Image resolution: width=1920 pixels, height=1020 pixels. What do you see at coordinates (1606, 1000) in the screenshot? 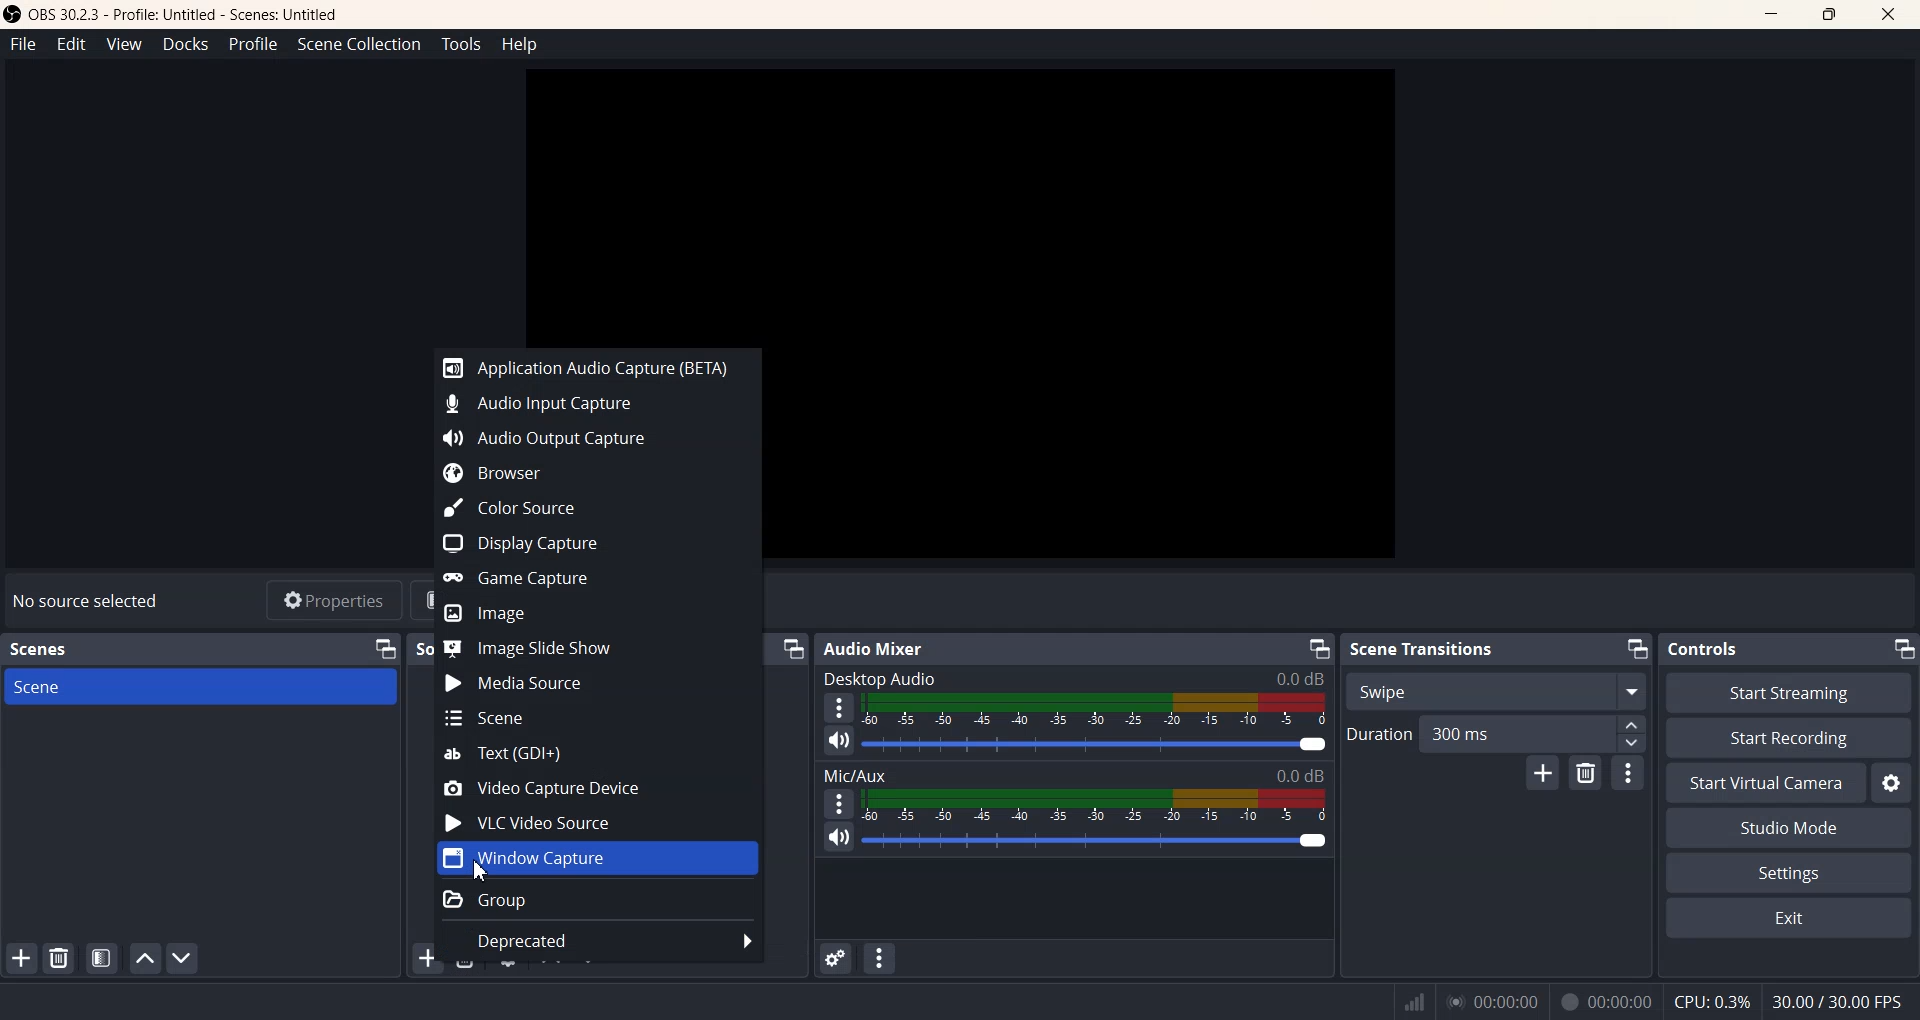
I see `00:00:00` at bounding box center [1606, 1000].